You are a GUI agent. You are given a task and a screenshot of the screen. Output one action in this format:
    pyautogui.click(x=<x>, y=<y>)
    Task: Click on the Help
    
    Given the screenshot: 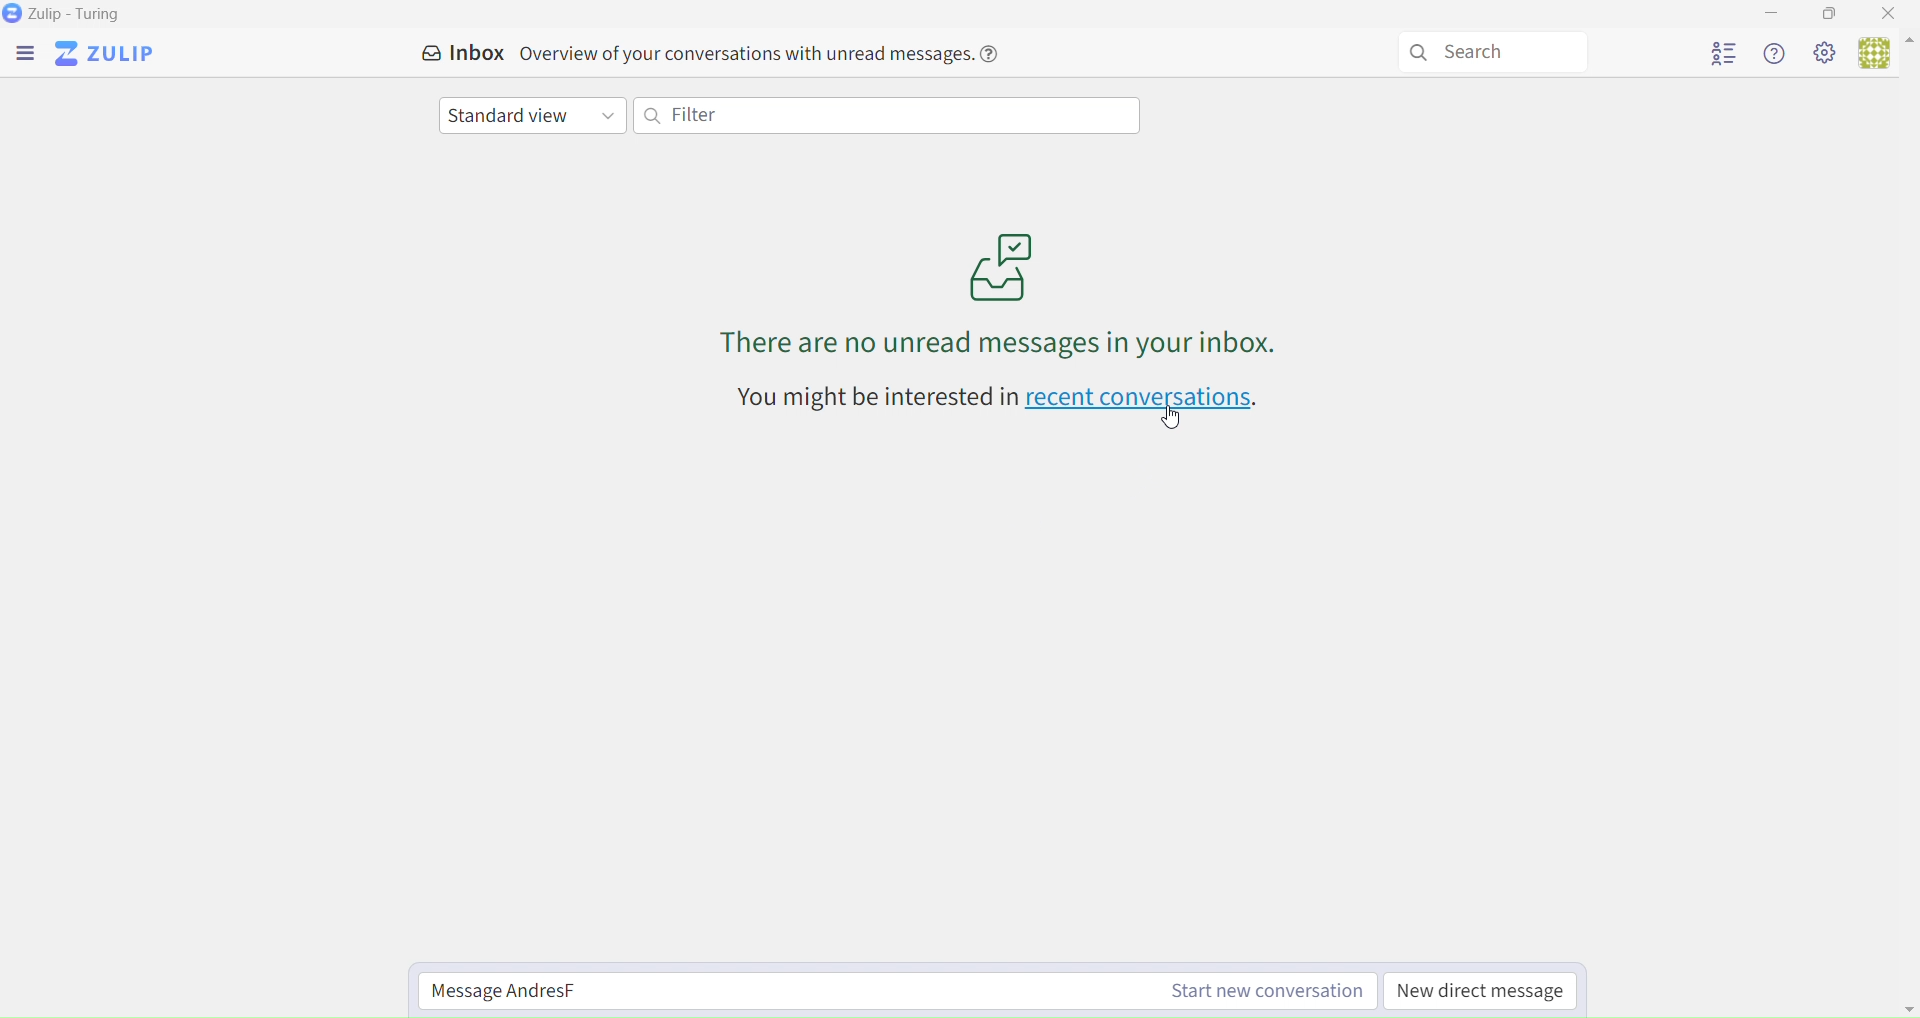 What is the action you would take?
    pyautogui.click(x=1772, y=55)
    